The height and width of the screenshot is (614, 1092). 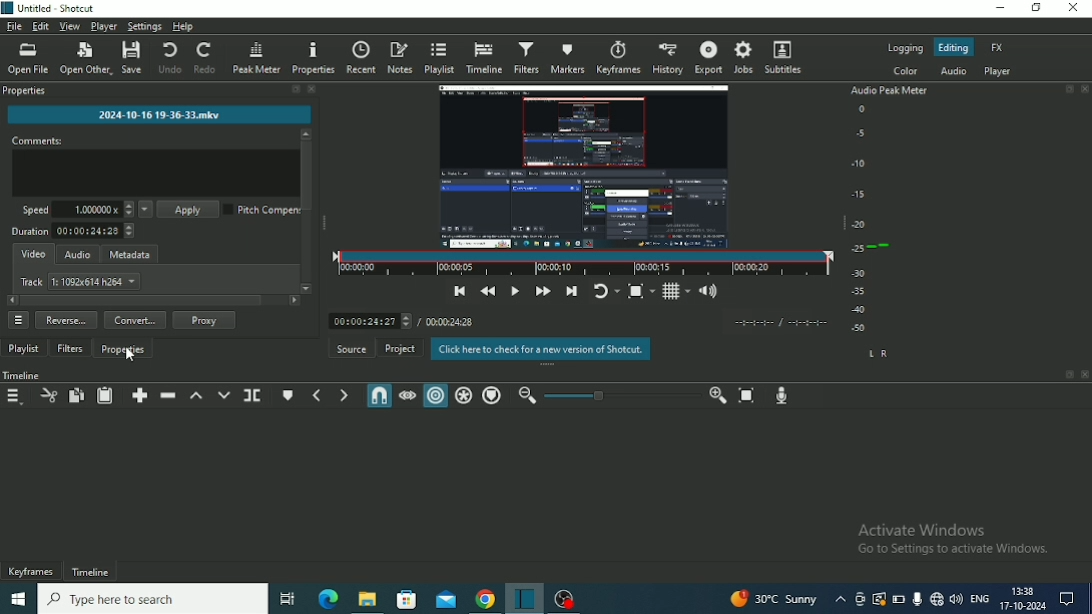 I want to click on Subtitles, so click(x=784, y=57).